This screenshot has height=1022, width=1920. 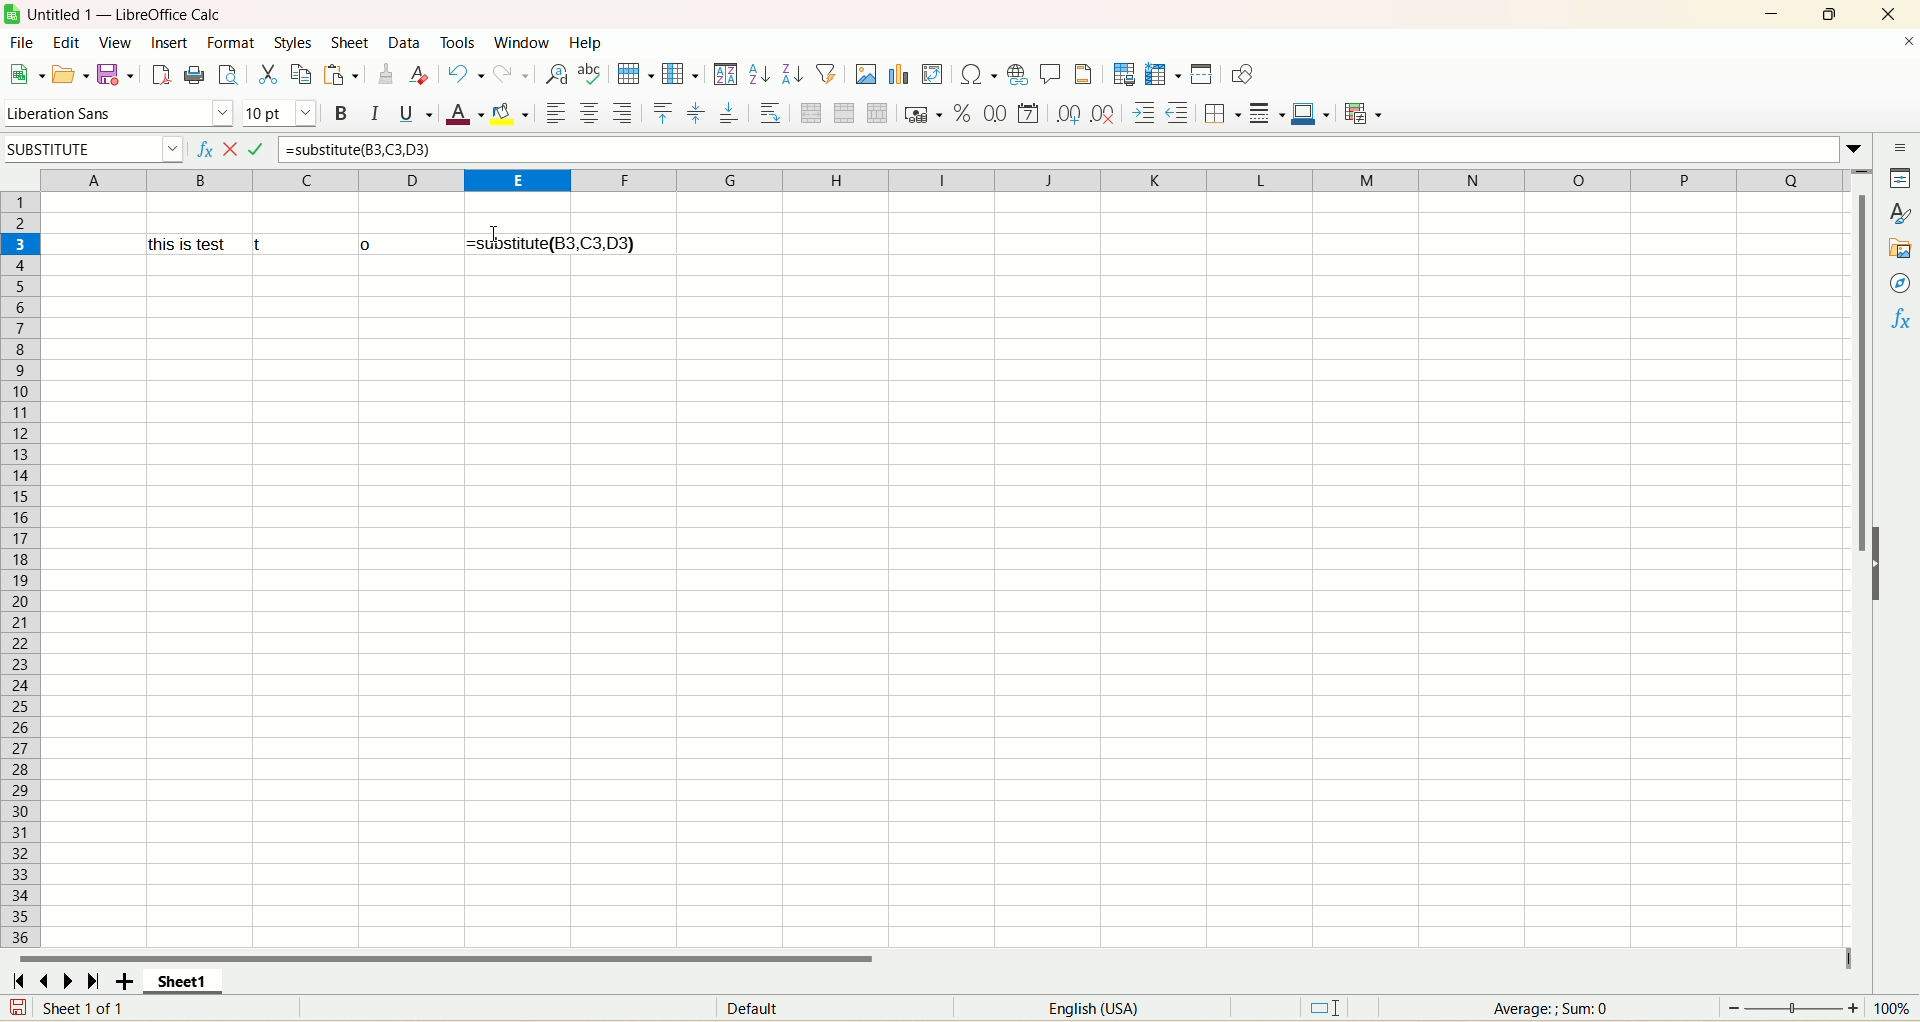 I want to click on average, so click(x=1547, y=1008).